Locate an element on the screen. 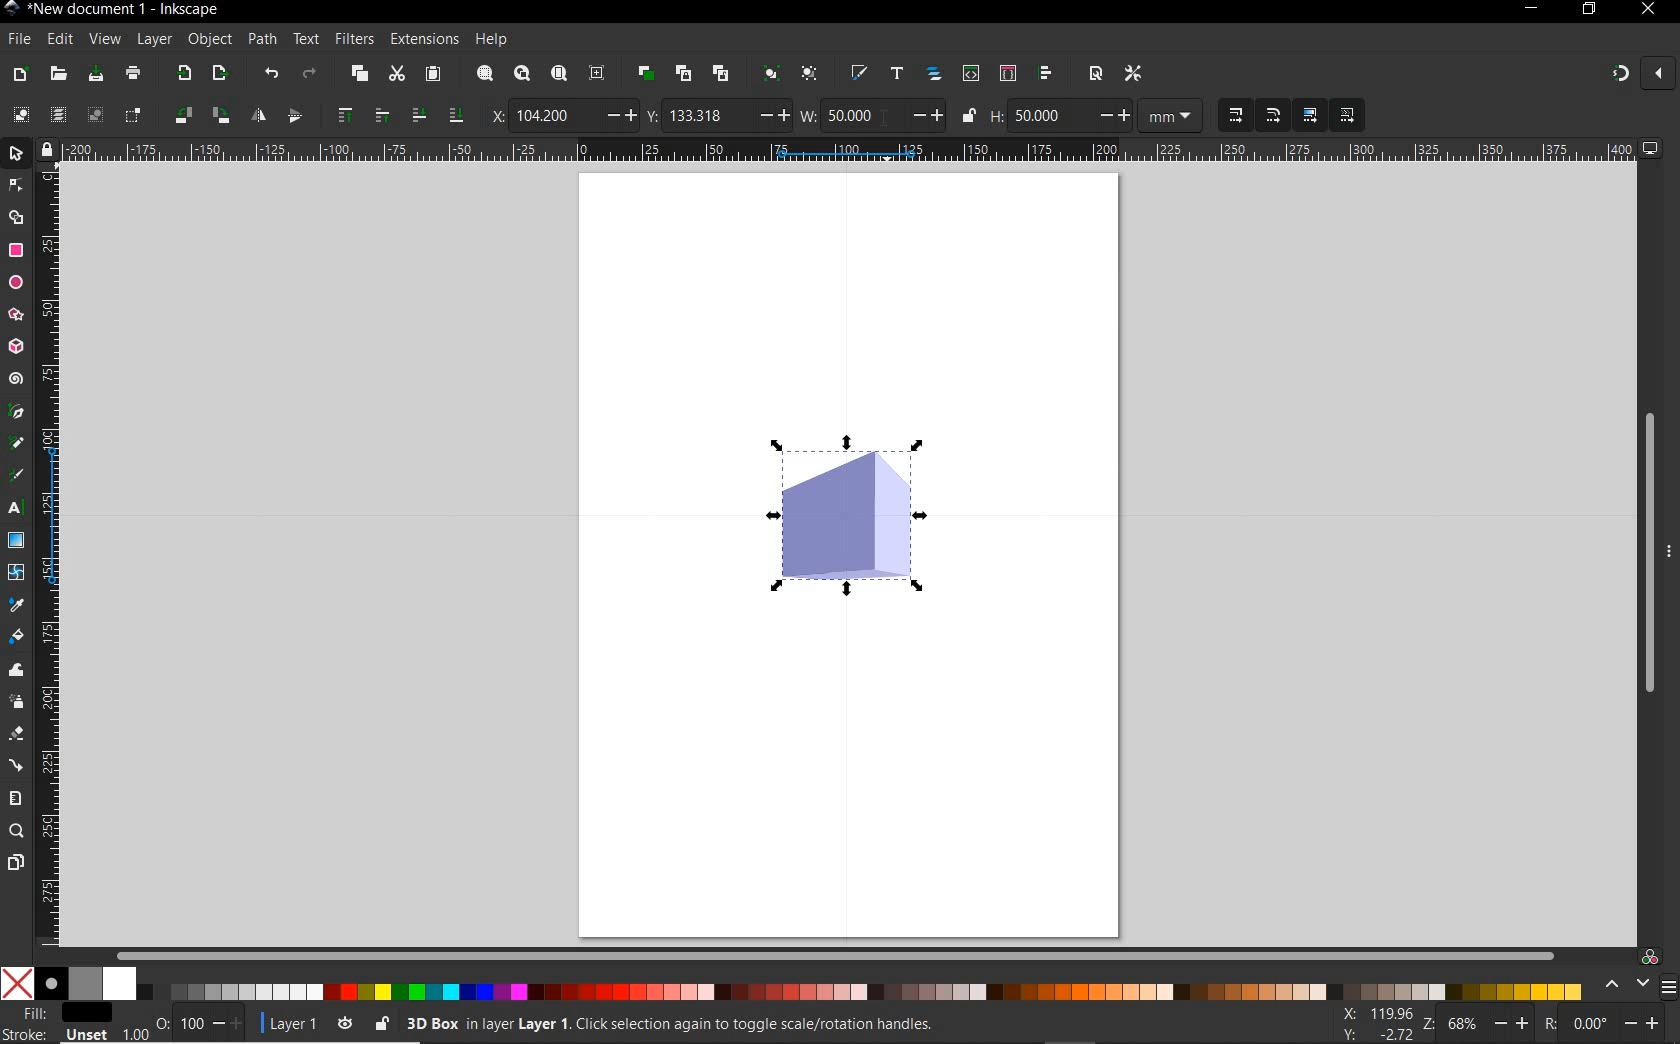 The image size is (1680, 1044). toggle selection box is located at coordinates (134, 114).